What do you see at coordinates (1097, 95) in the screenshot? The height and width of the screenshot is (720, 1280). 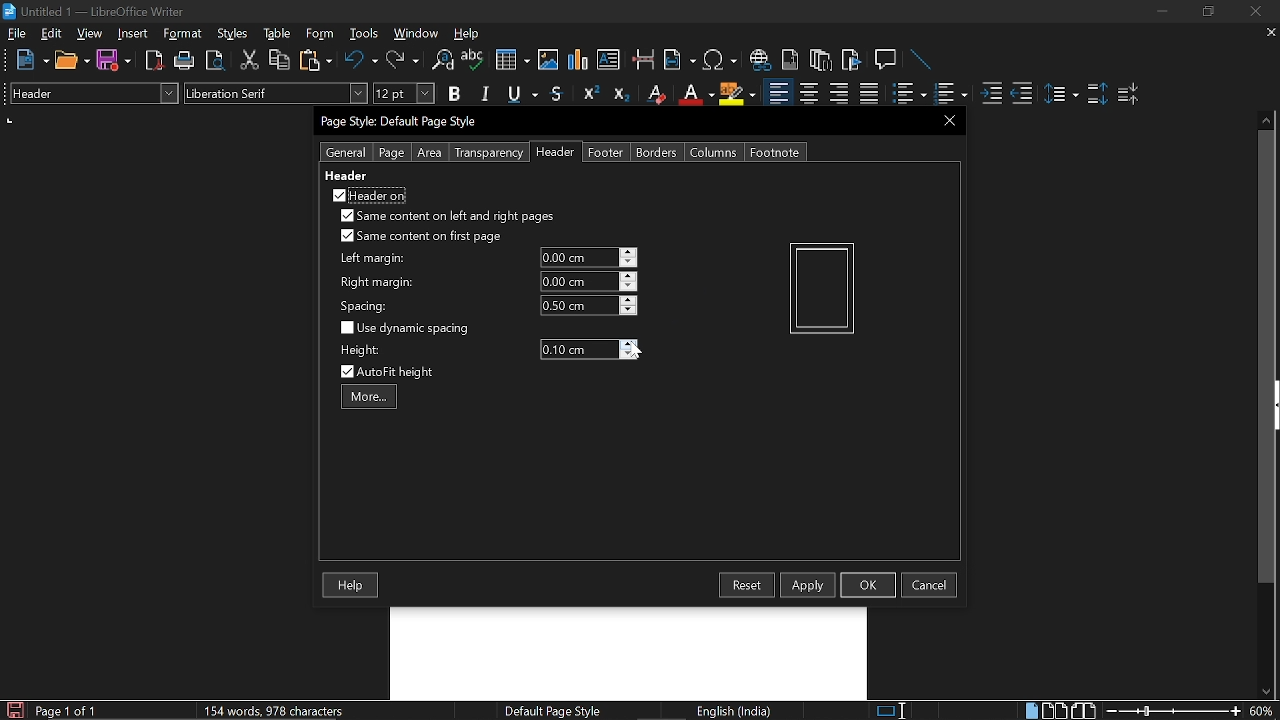 I see `Increase paragraph spacing` at bounding box center [1097, 95].